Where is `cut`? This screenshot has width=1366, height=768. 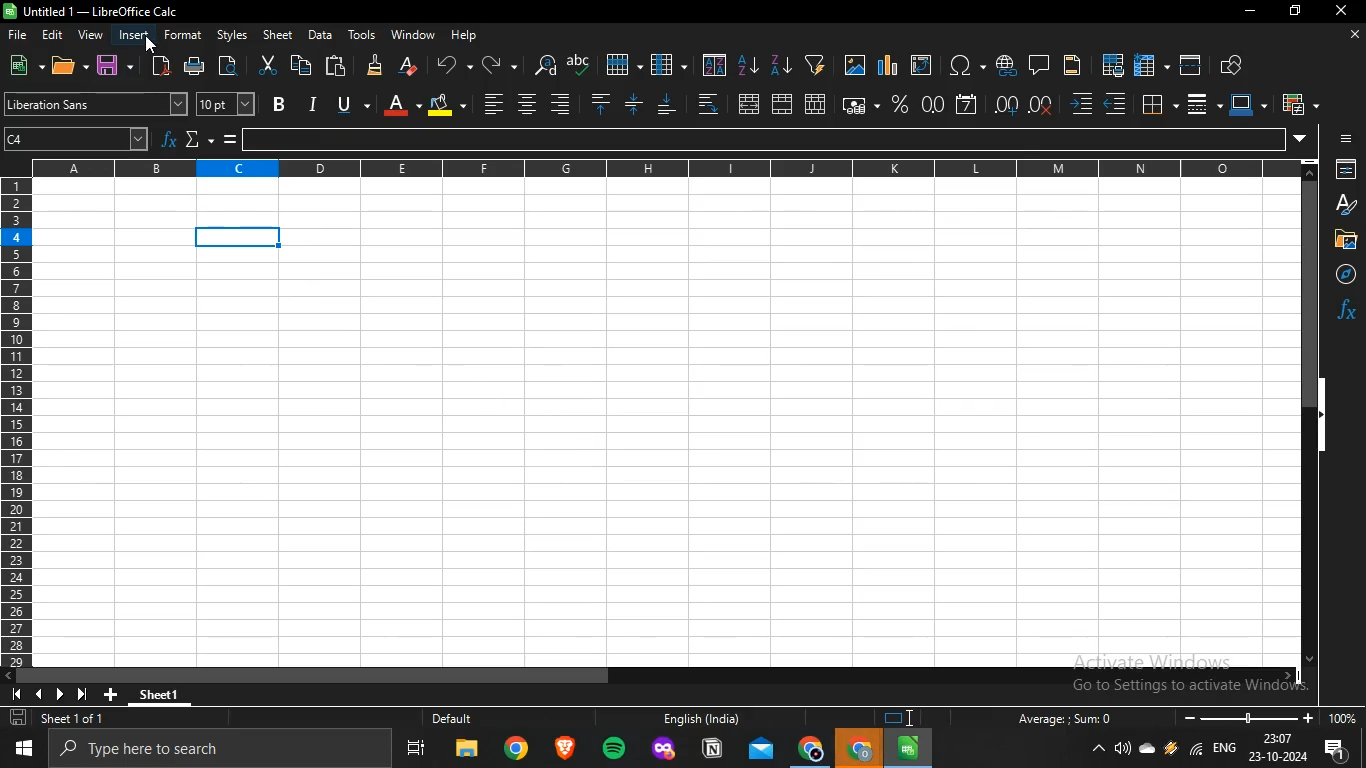
cut is located at coordinates (267, 66).